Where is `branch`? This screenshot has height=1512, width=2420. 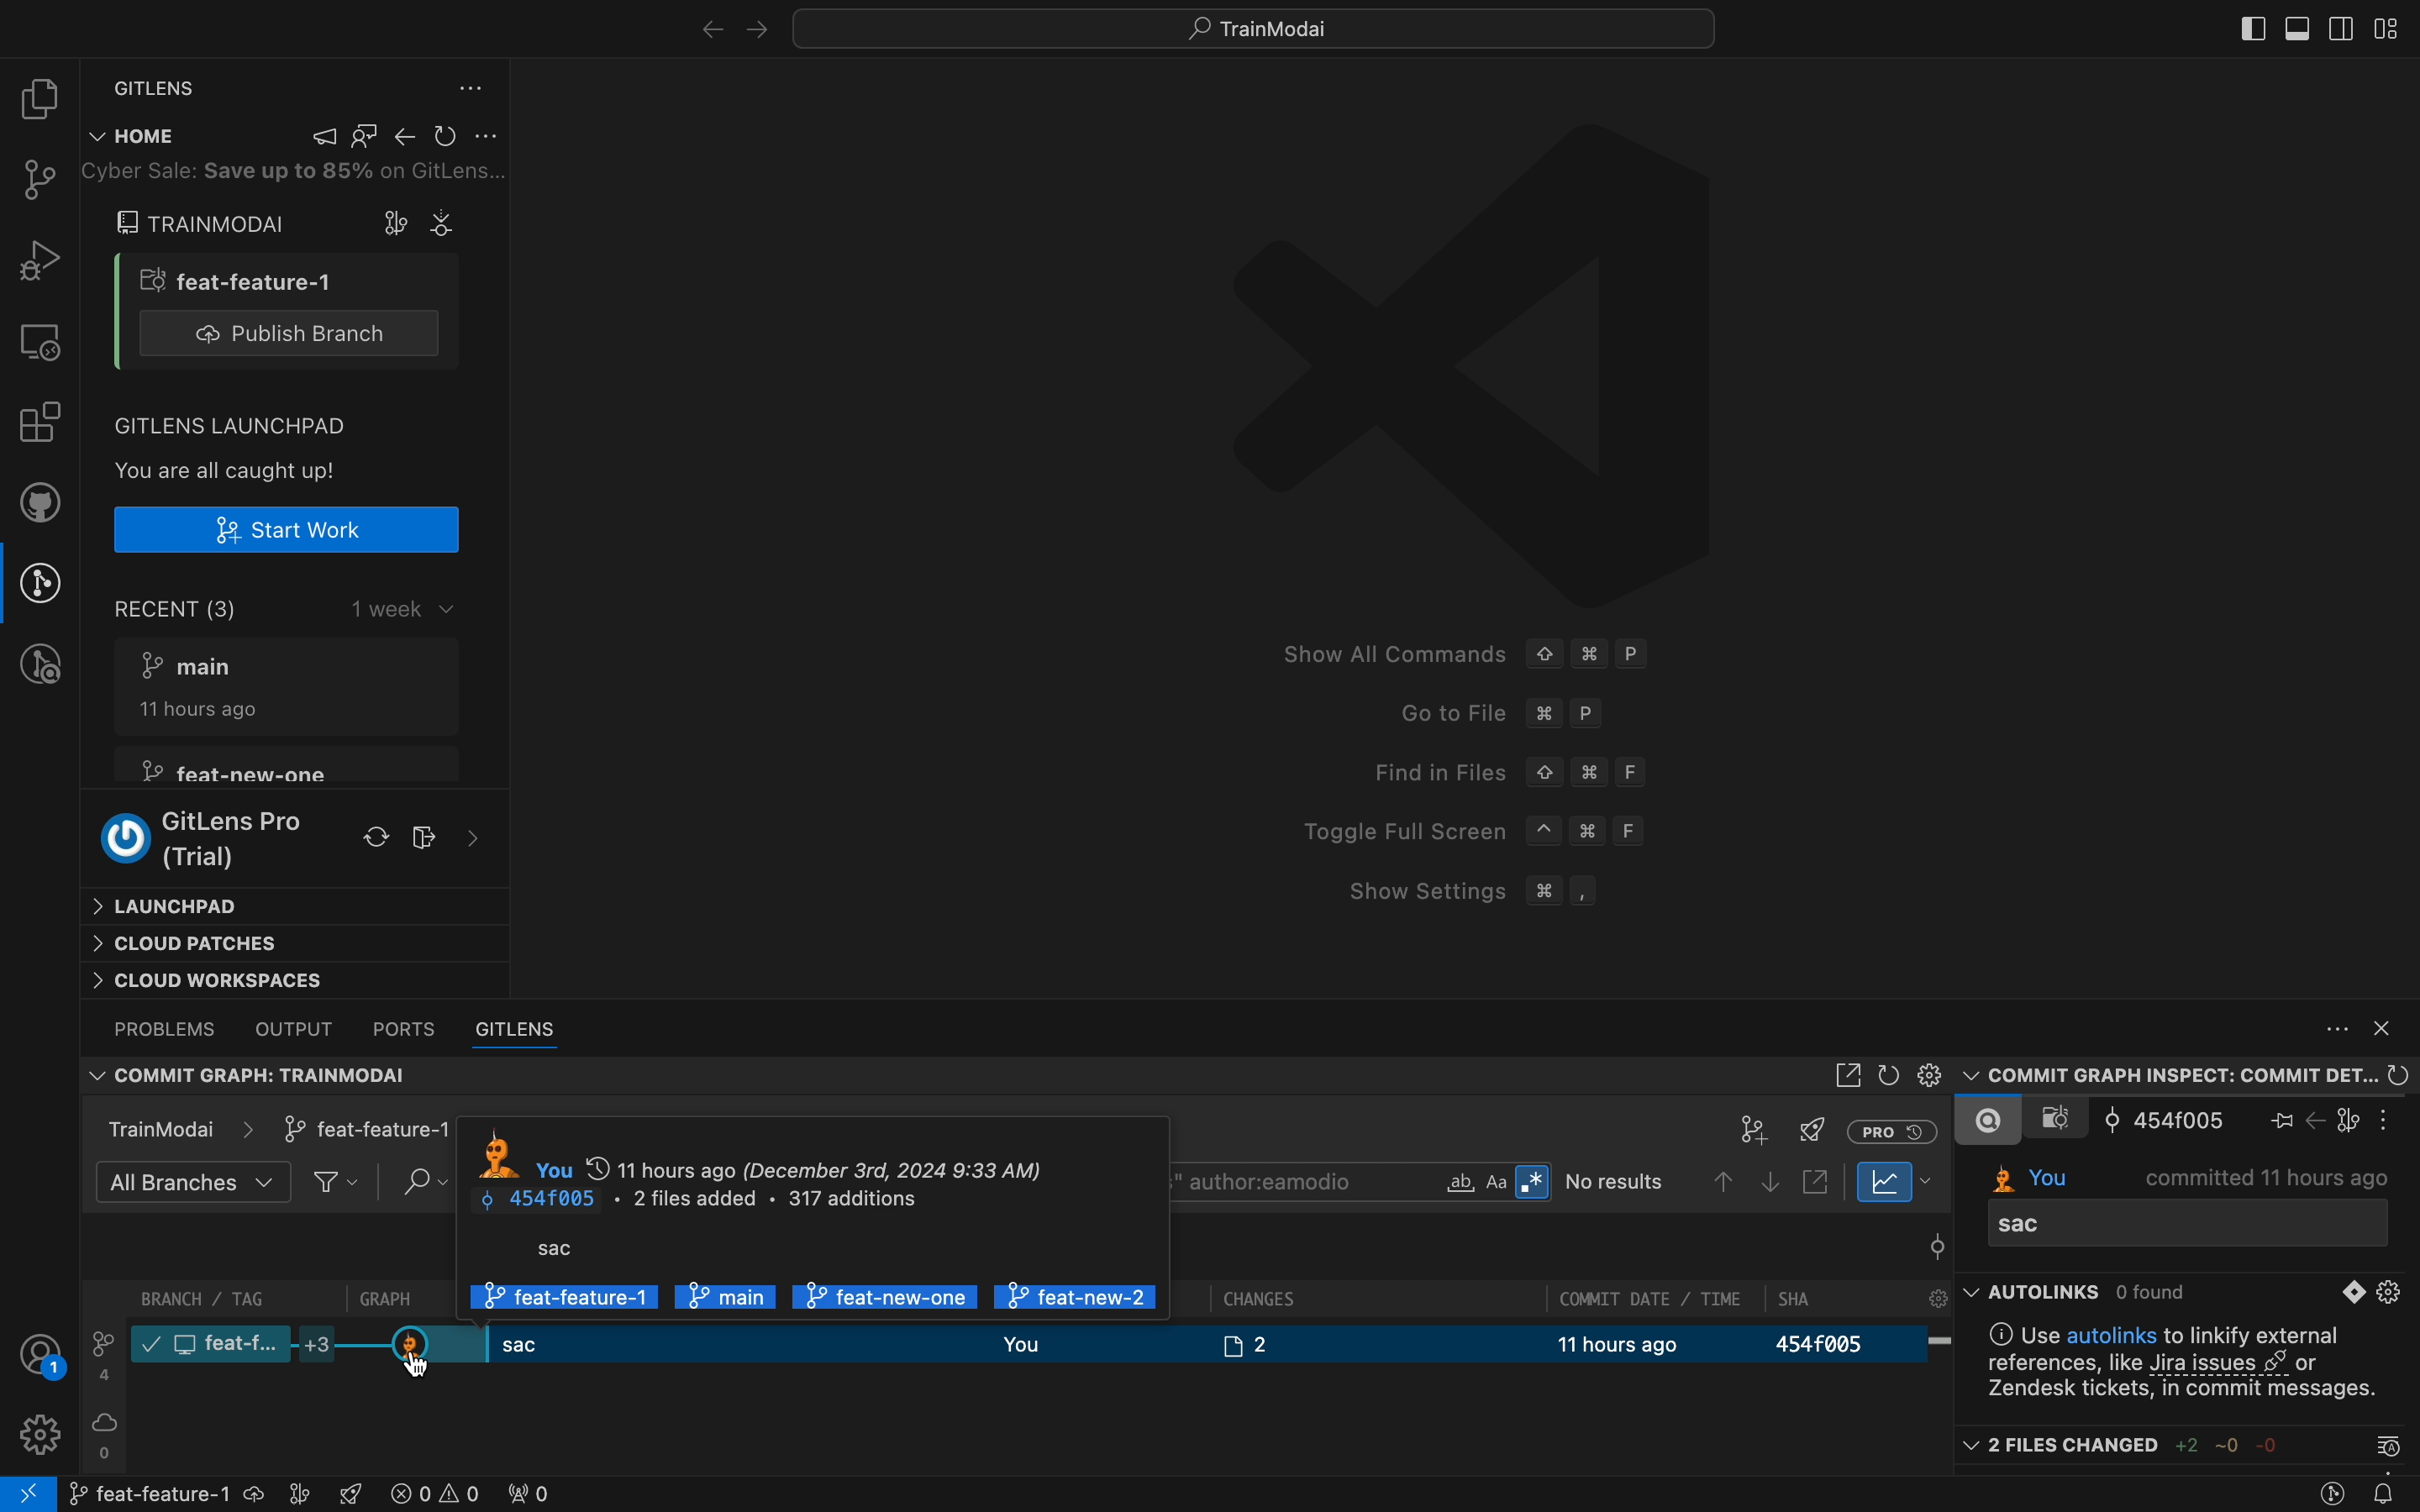
branch is located at coordinates (156, 277).